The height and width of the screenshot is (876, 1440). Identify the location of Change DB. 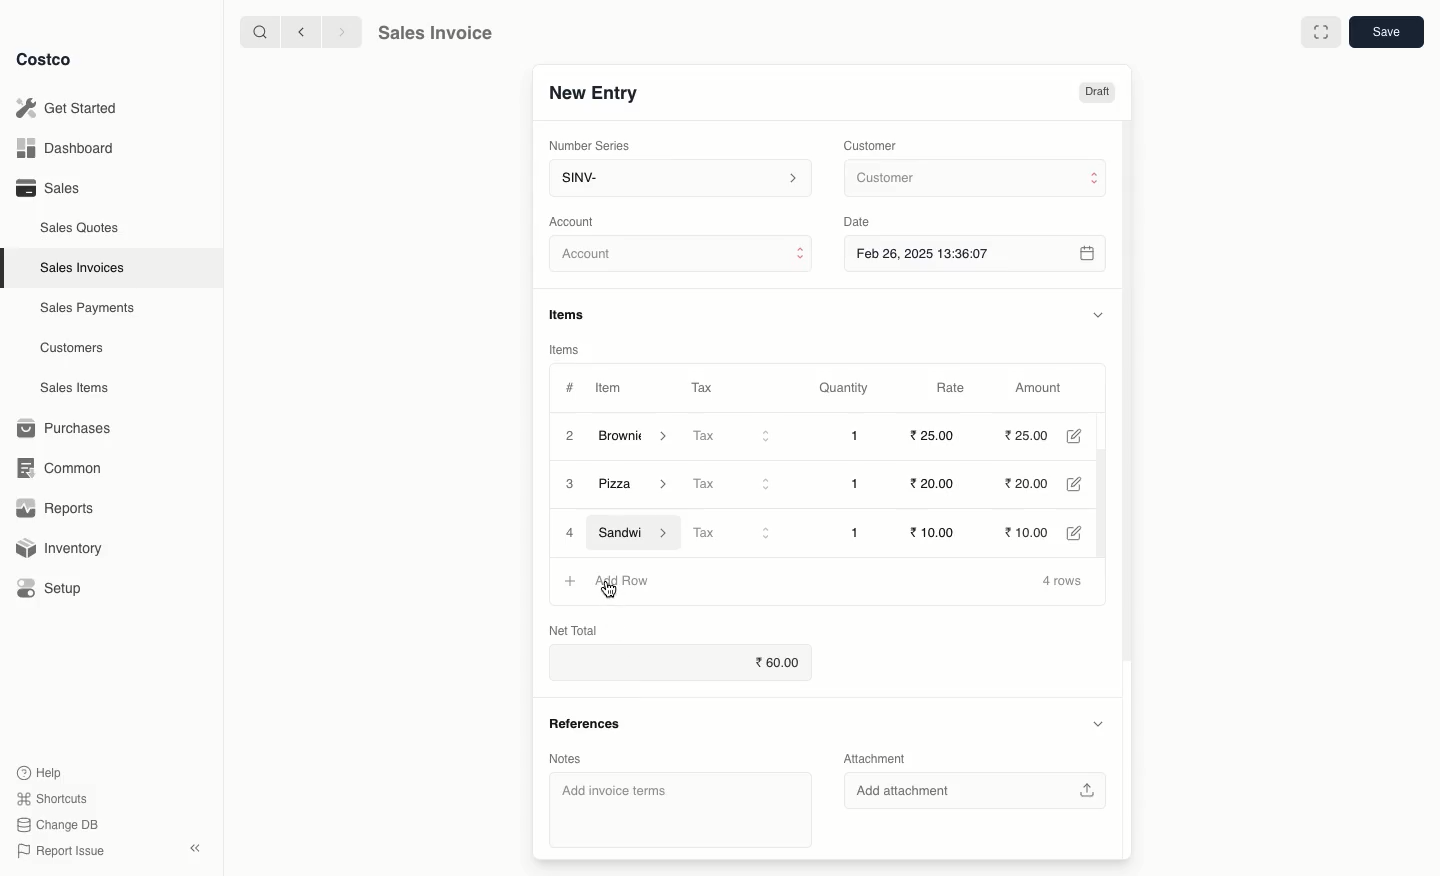
(54, 823).